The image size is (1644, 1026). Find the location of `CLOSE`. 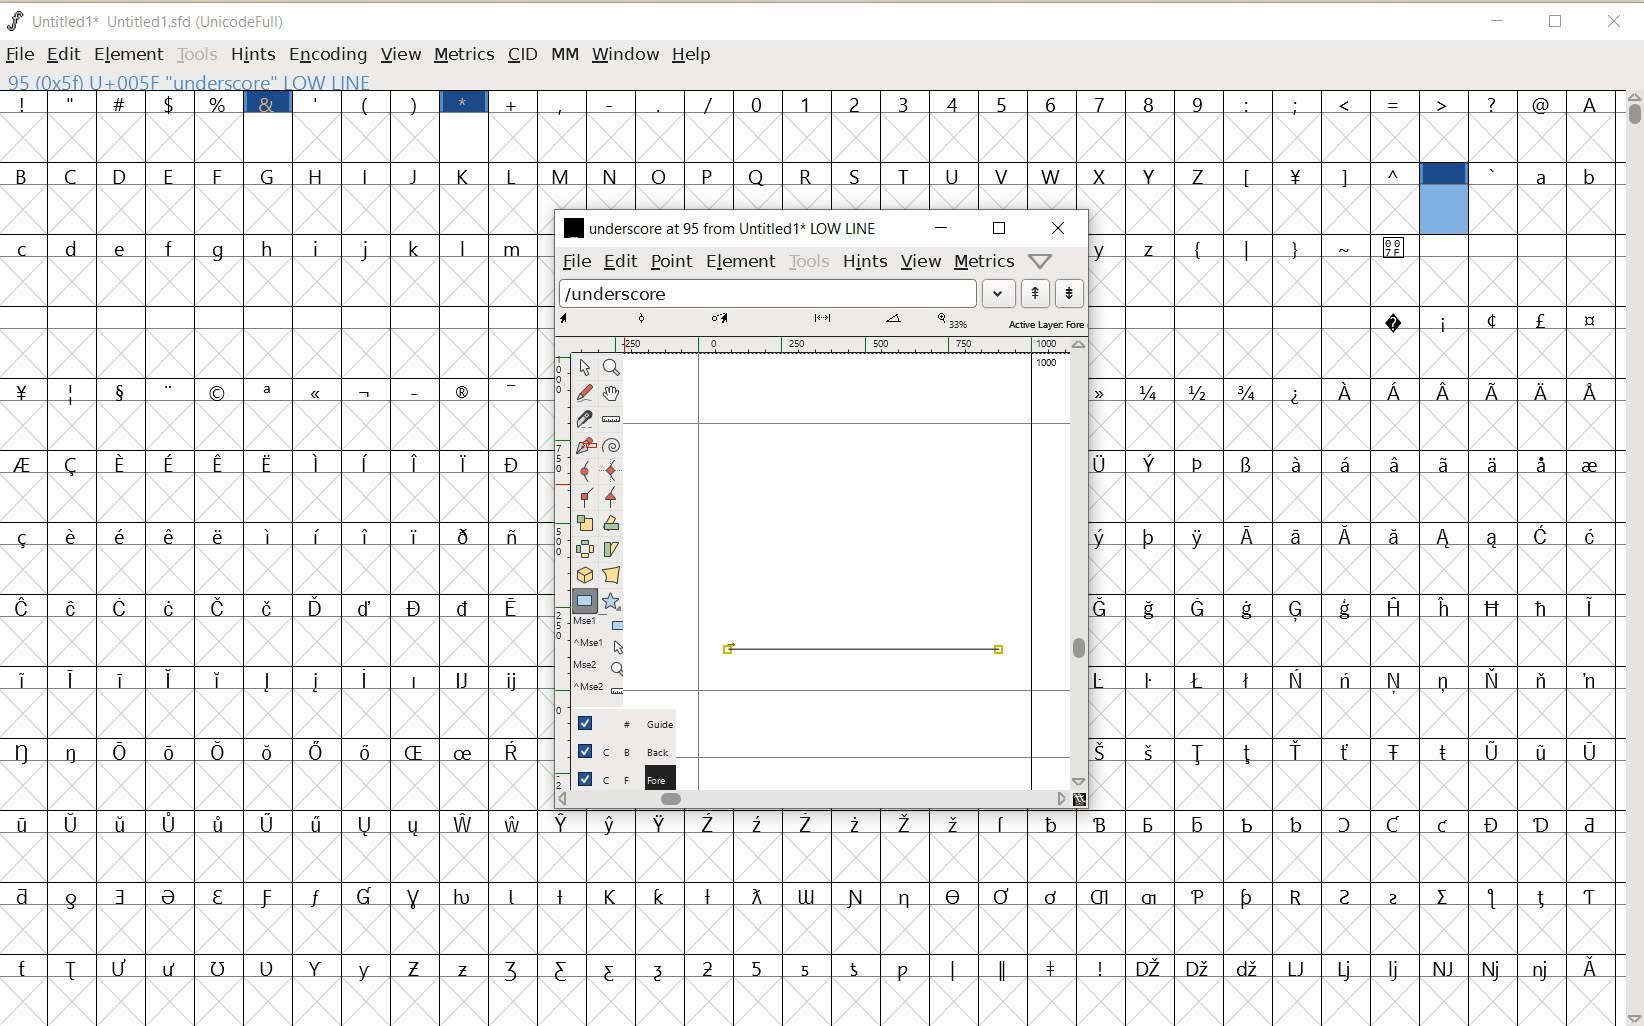

CLOSE is located at coordinates (1616, 23).